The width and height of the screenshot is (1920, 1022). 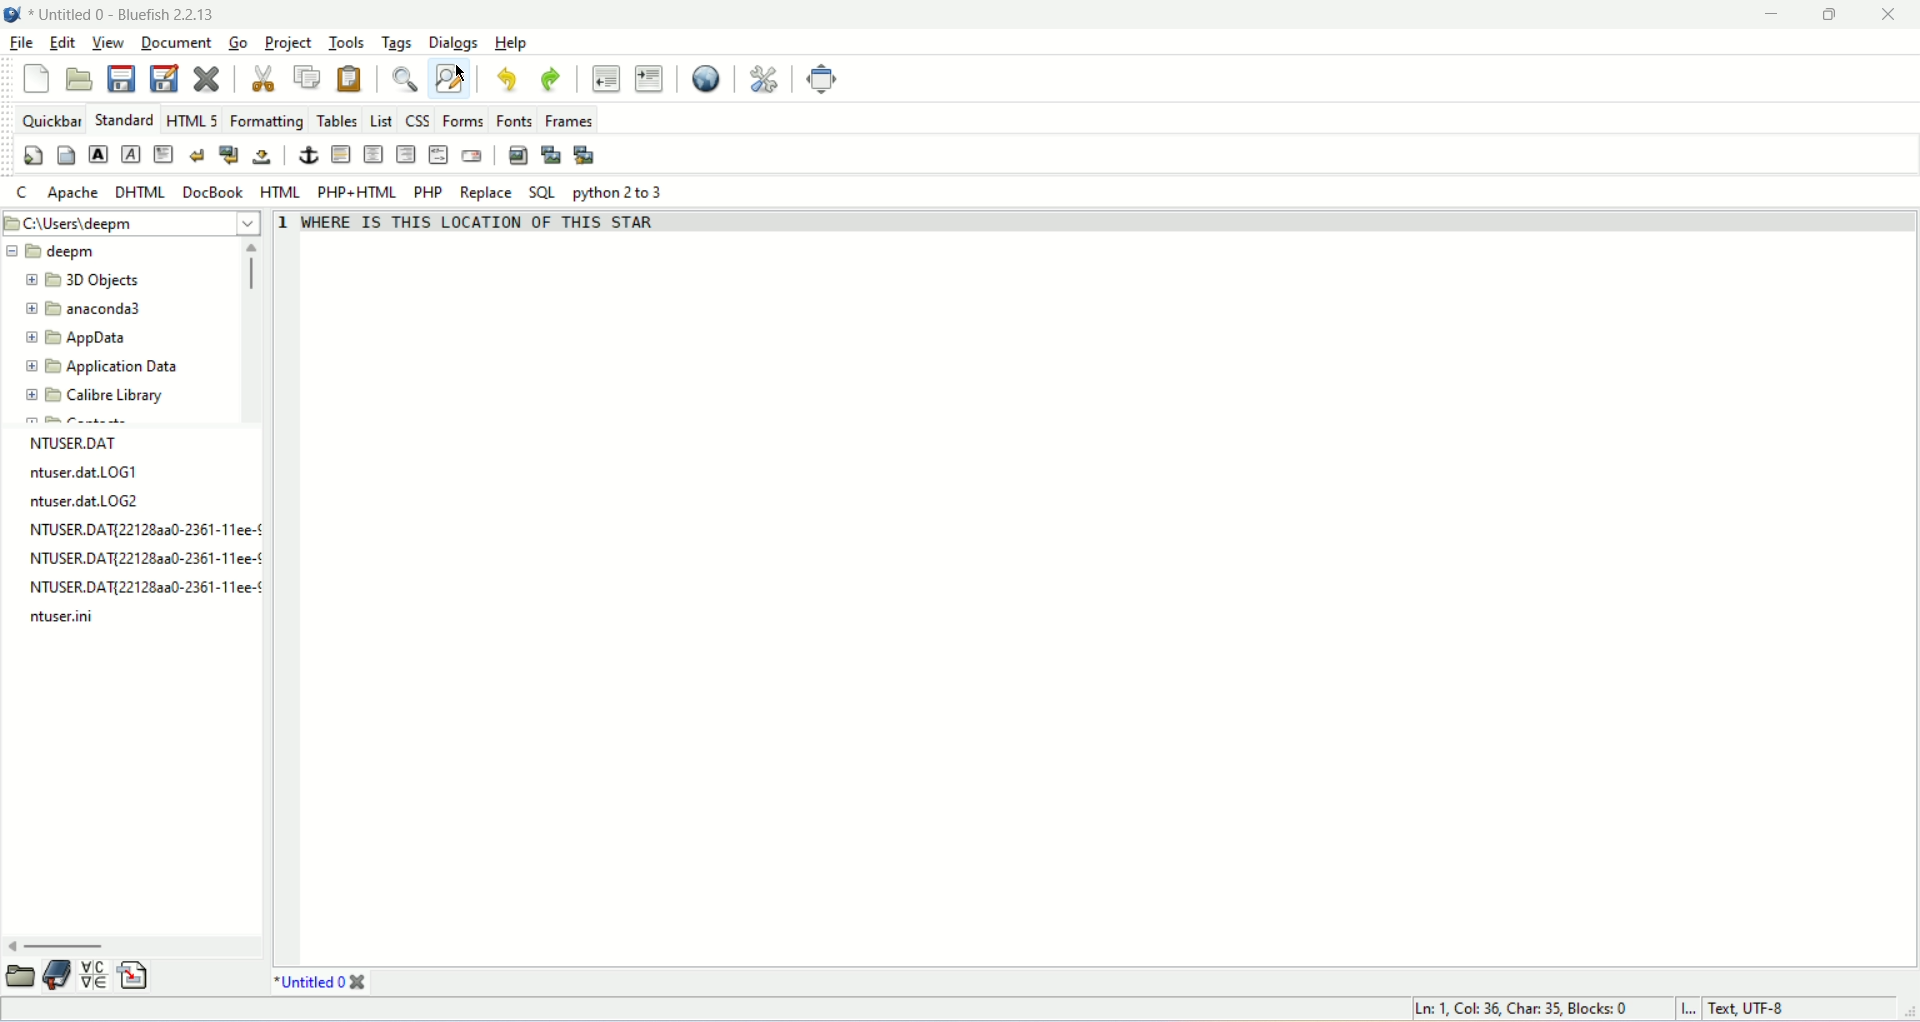 I want to click on Application Data, so click(x=101, y=367).